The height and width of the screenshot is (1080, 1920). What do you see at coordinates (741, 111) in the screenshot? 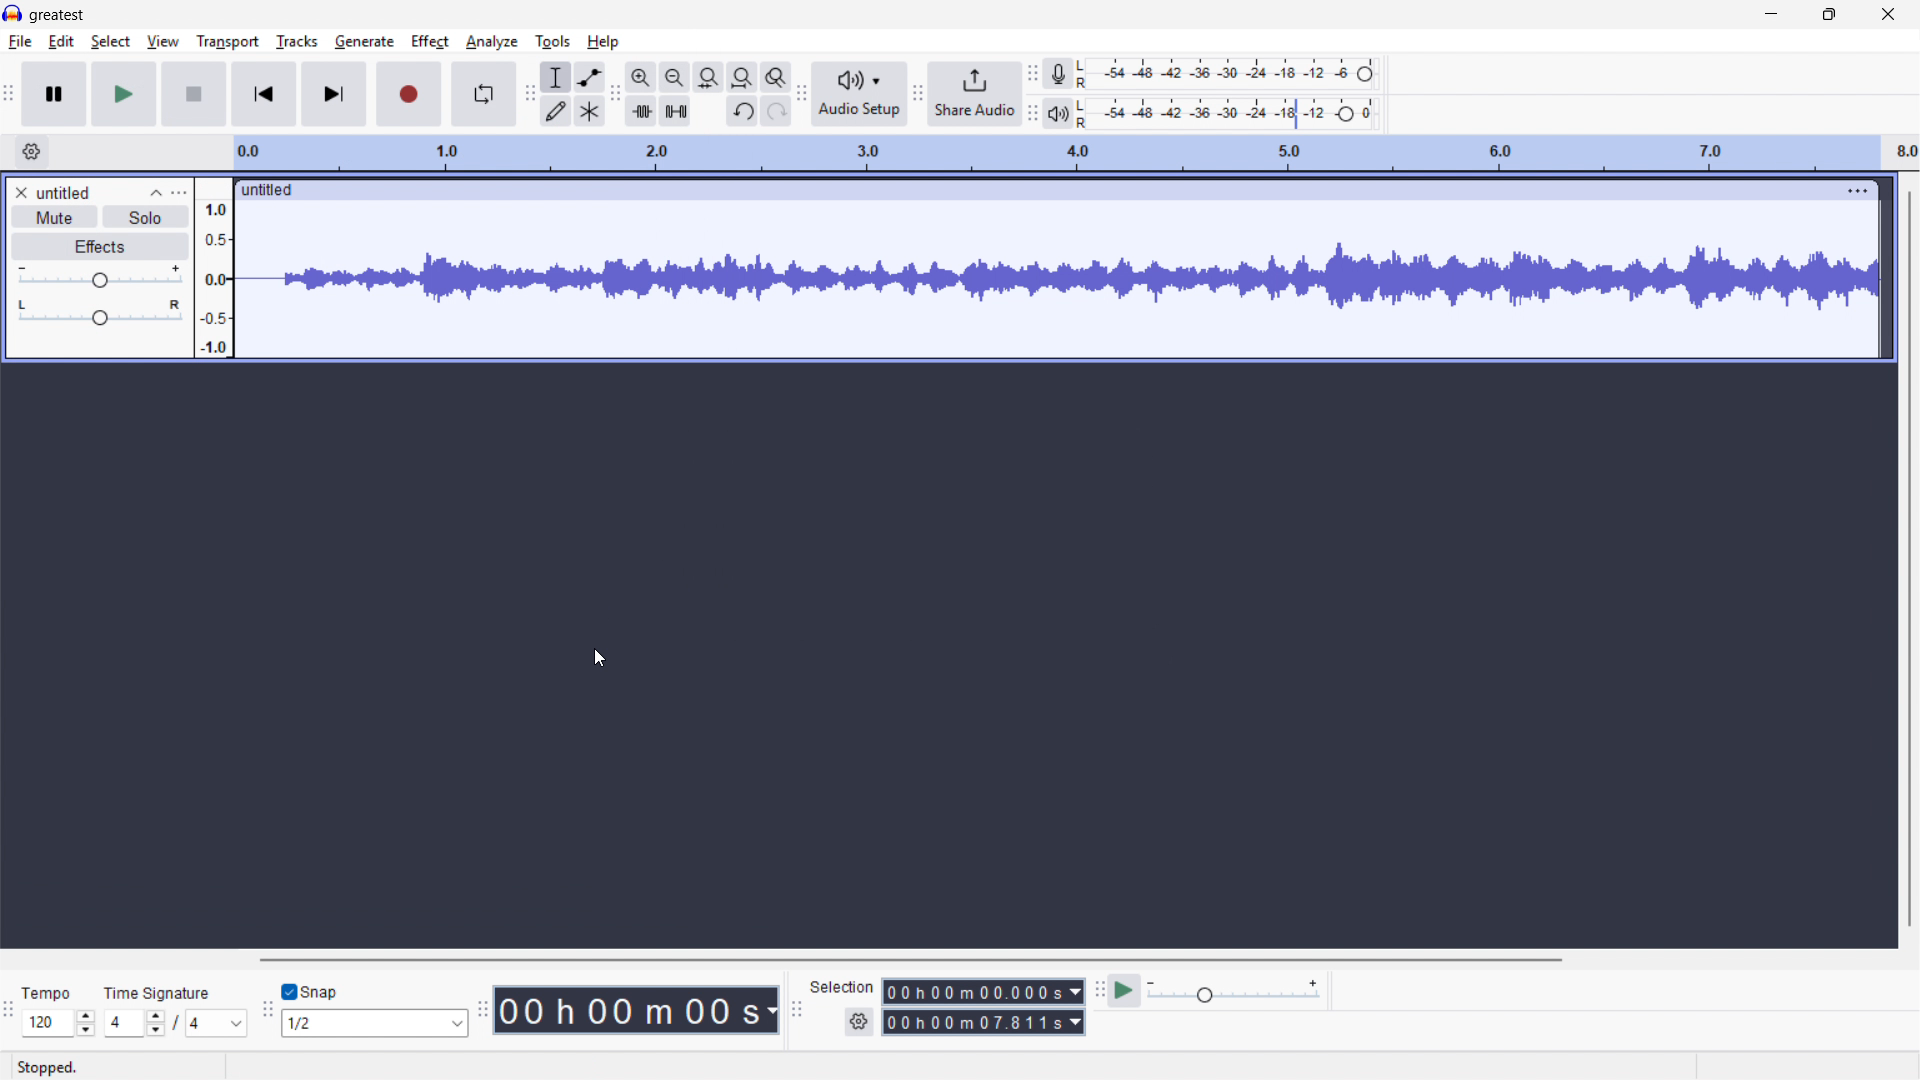
I see `undo` at bounding box center [741, 111].